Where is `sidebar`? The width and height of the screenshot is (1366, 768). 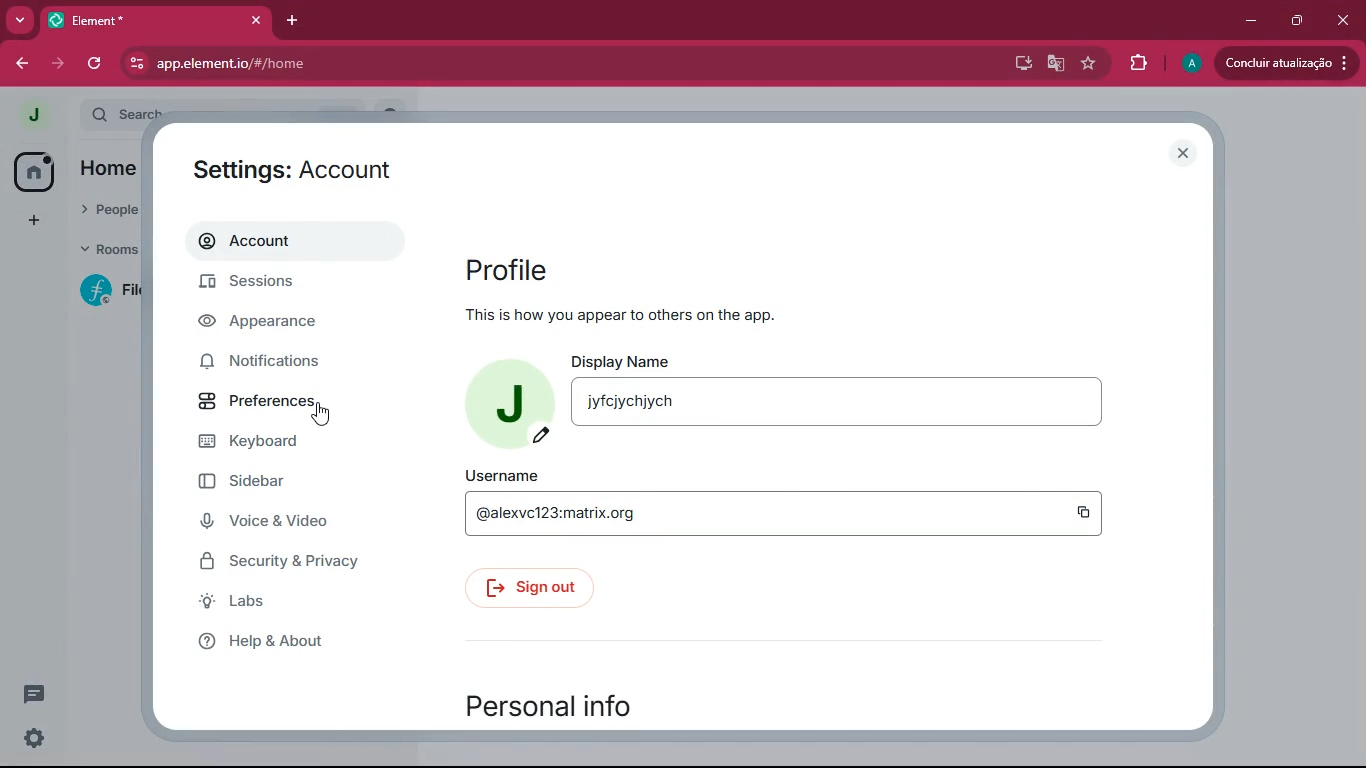 sidebar is located at coordinates (275, 483).